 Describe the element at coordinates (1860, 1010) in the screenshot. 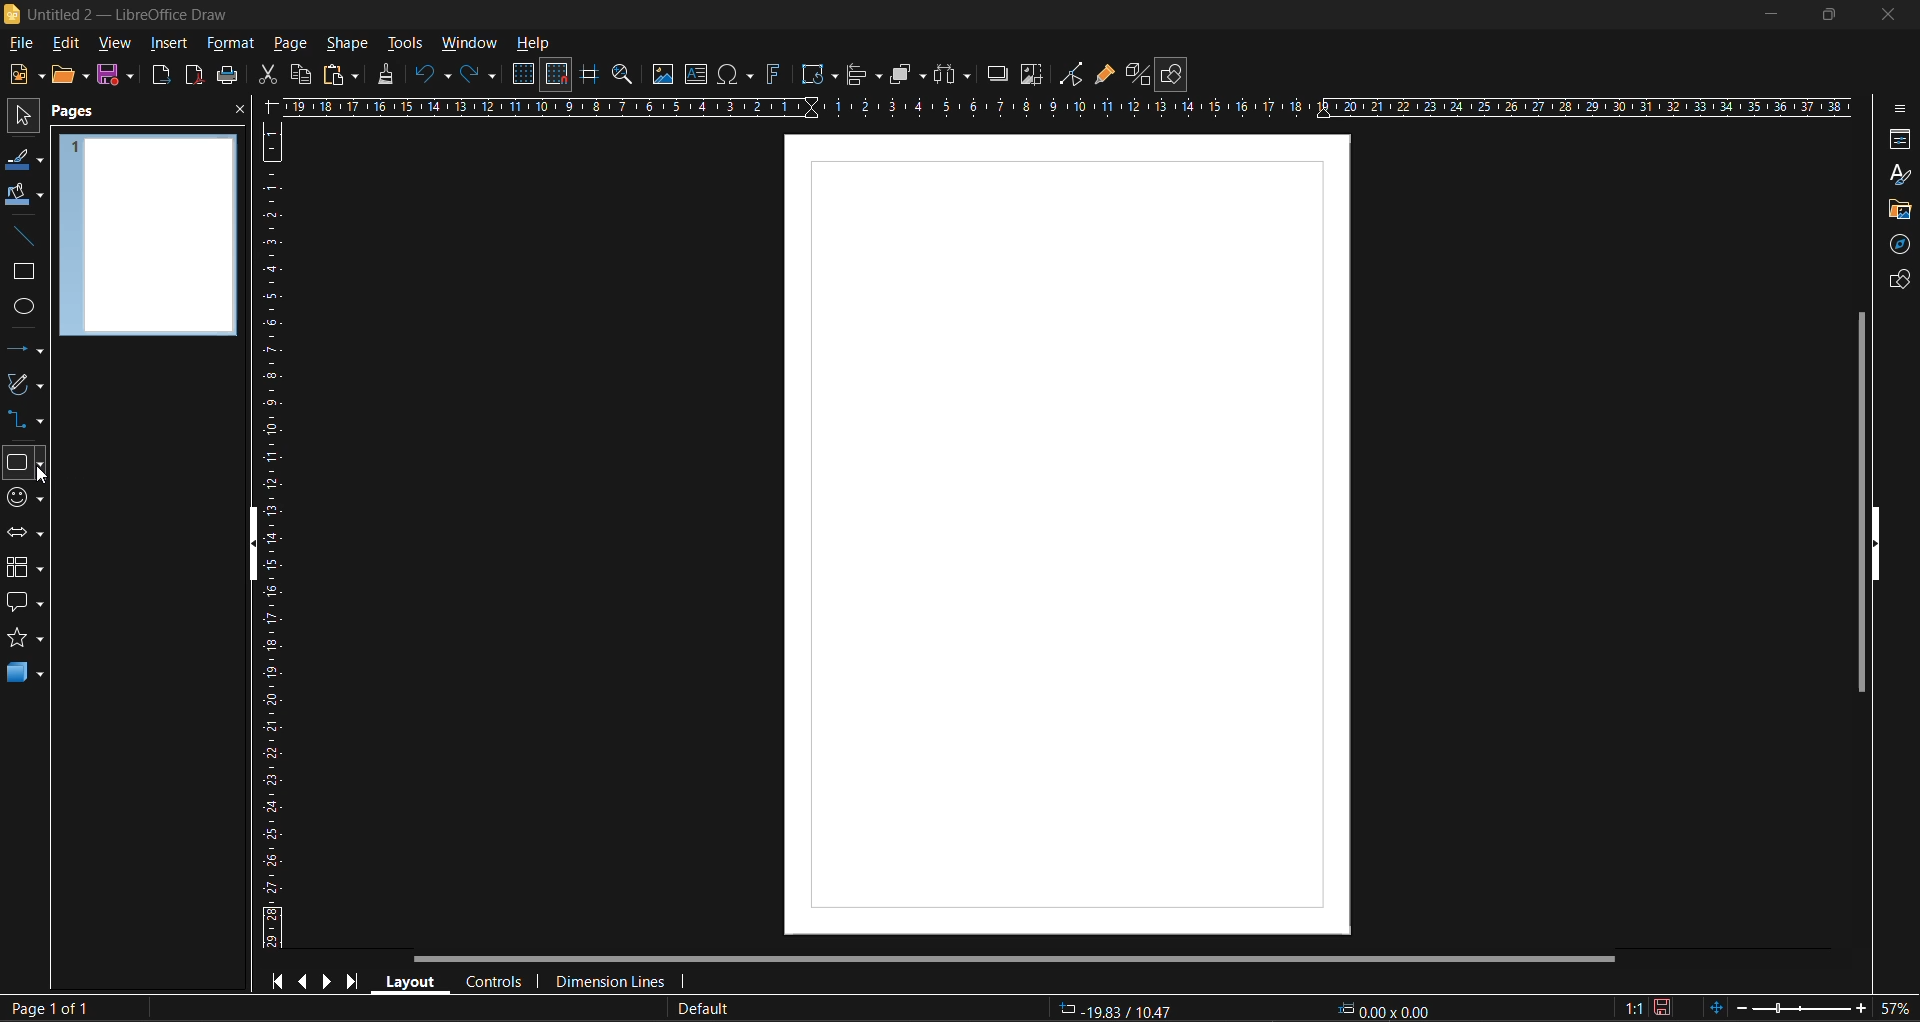

I see `zoom in` at that location.